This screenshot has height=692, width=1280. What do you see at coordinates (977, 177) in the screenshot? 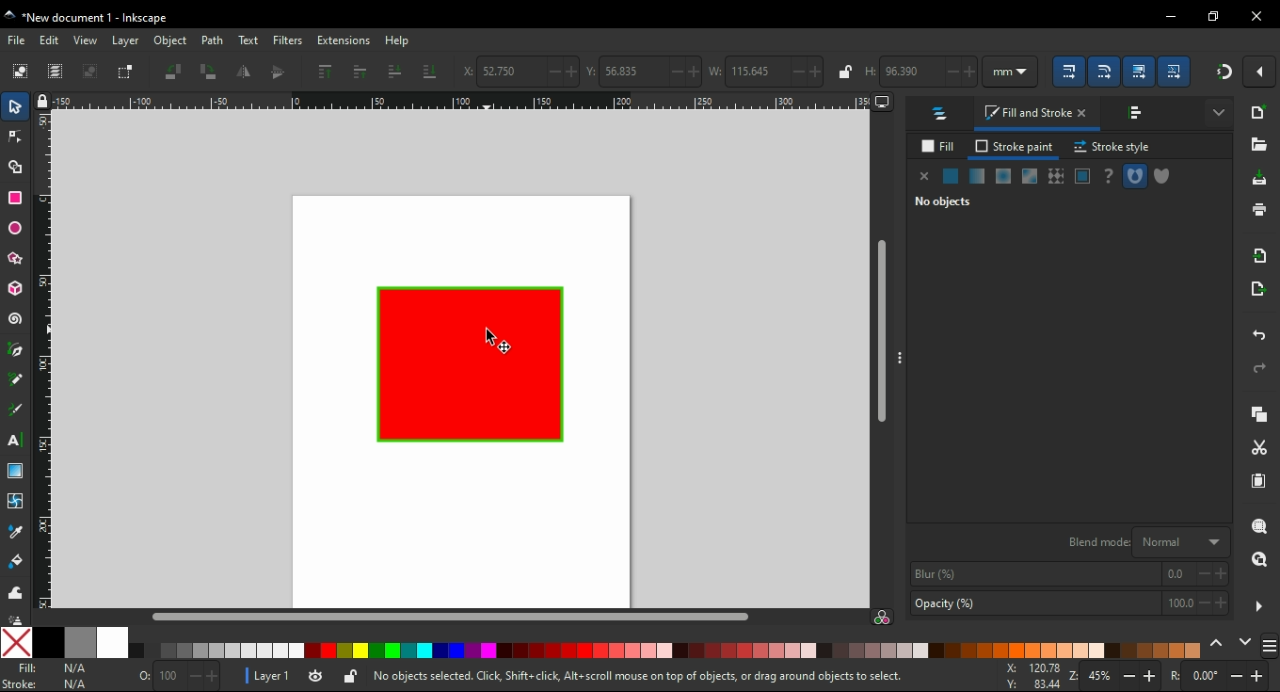
I see `mesh gradient` at bounding box center [977, 177].